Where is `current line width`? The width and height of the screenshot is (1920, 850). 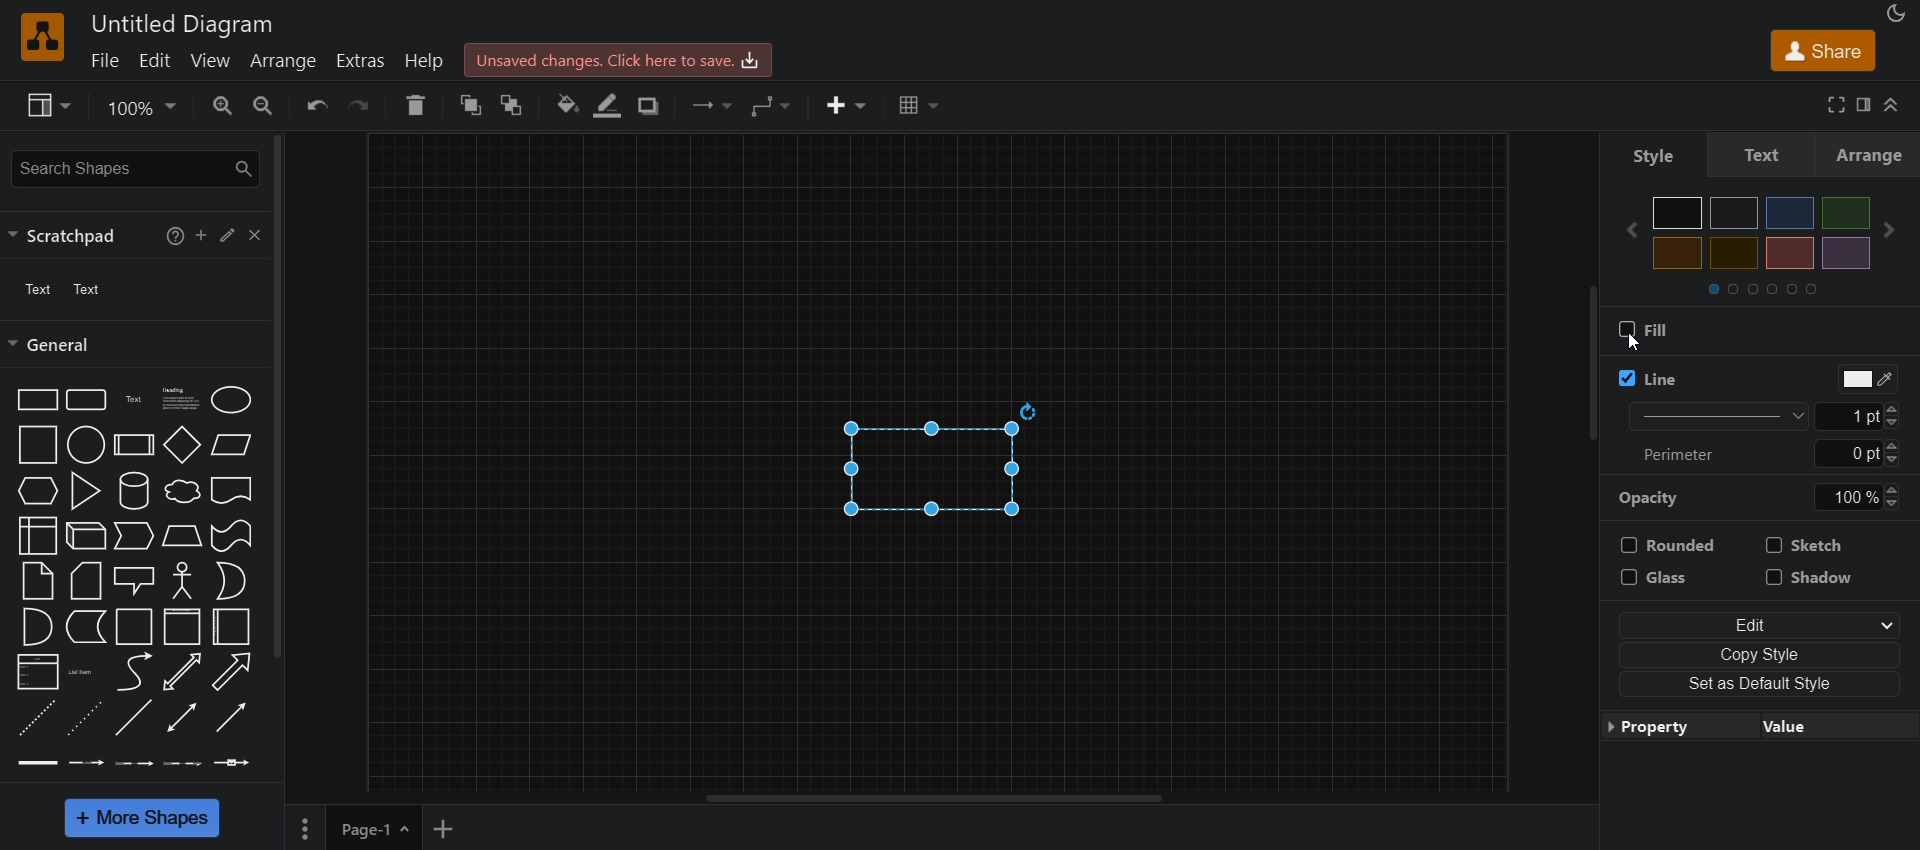 current line width is located at coordinates (1854, 416).